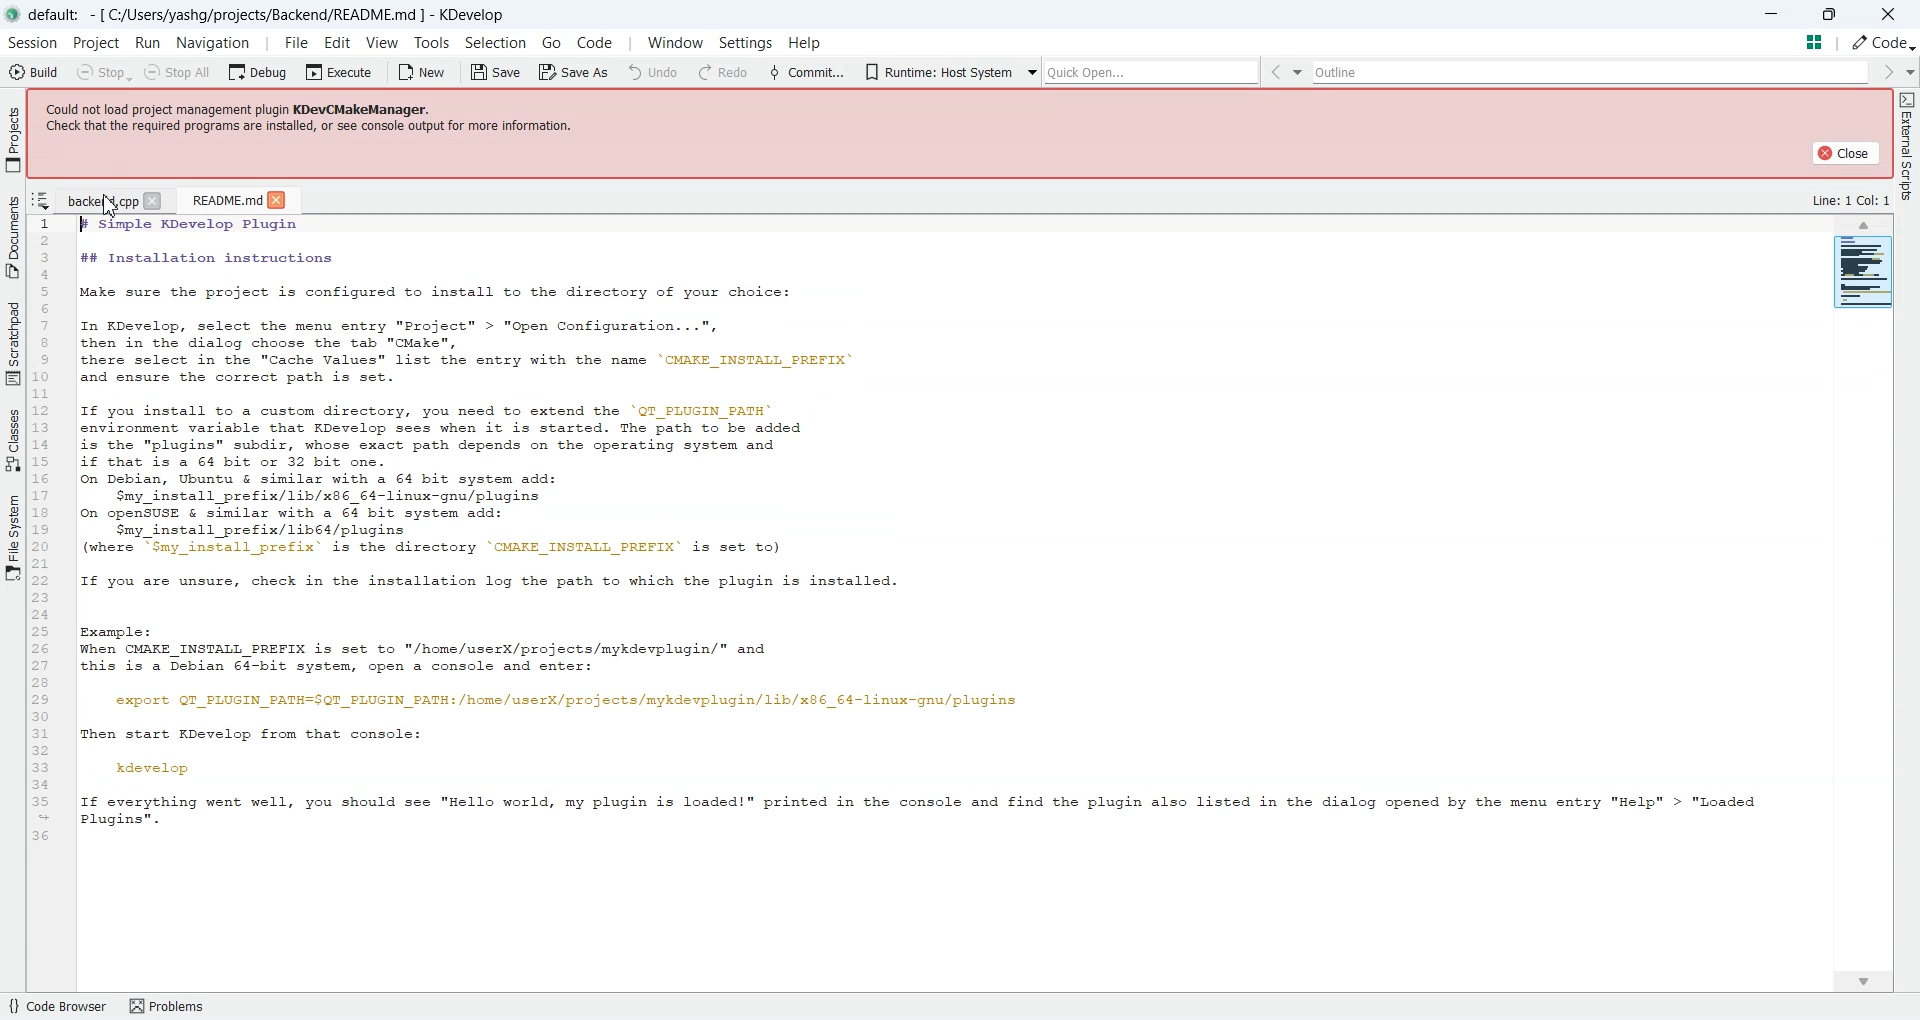  What do you see at coordinates (430, 43) in the screenshot?
I see `Tools` at bounding box center [430, 43].